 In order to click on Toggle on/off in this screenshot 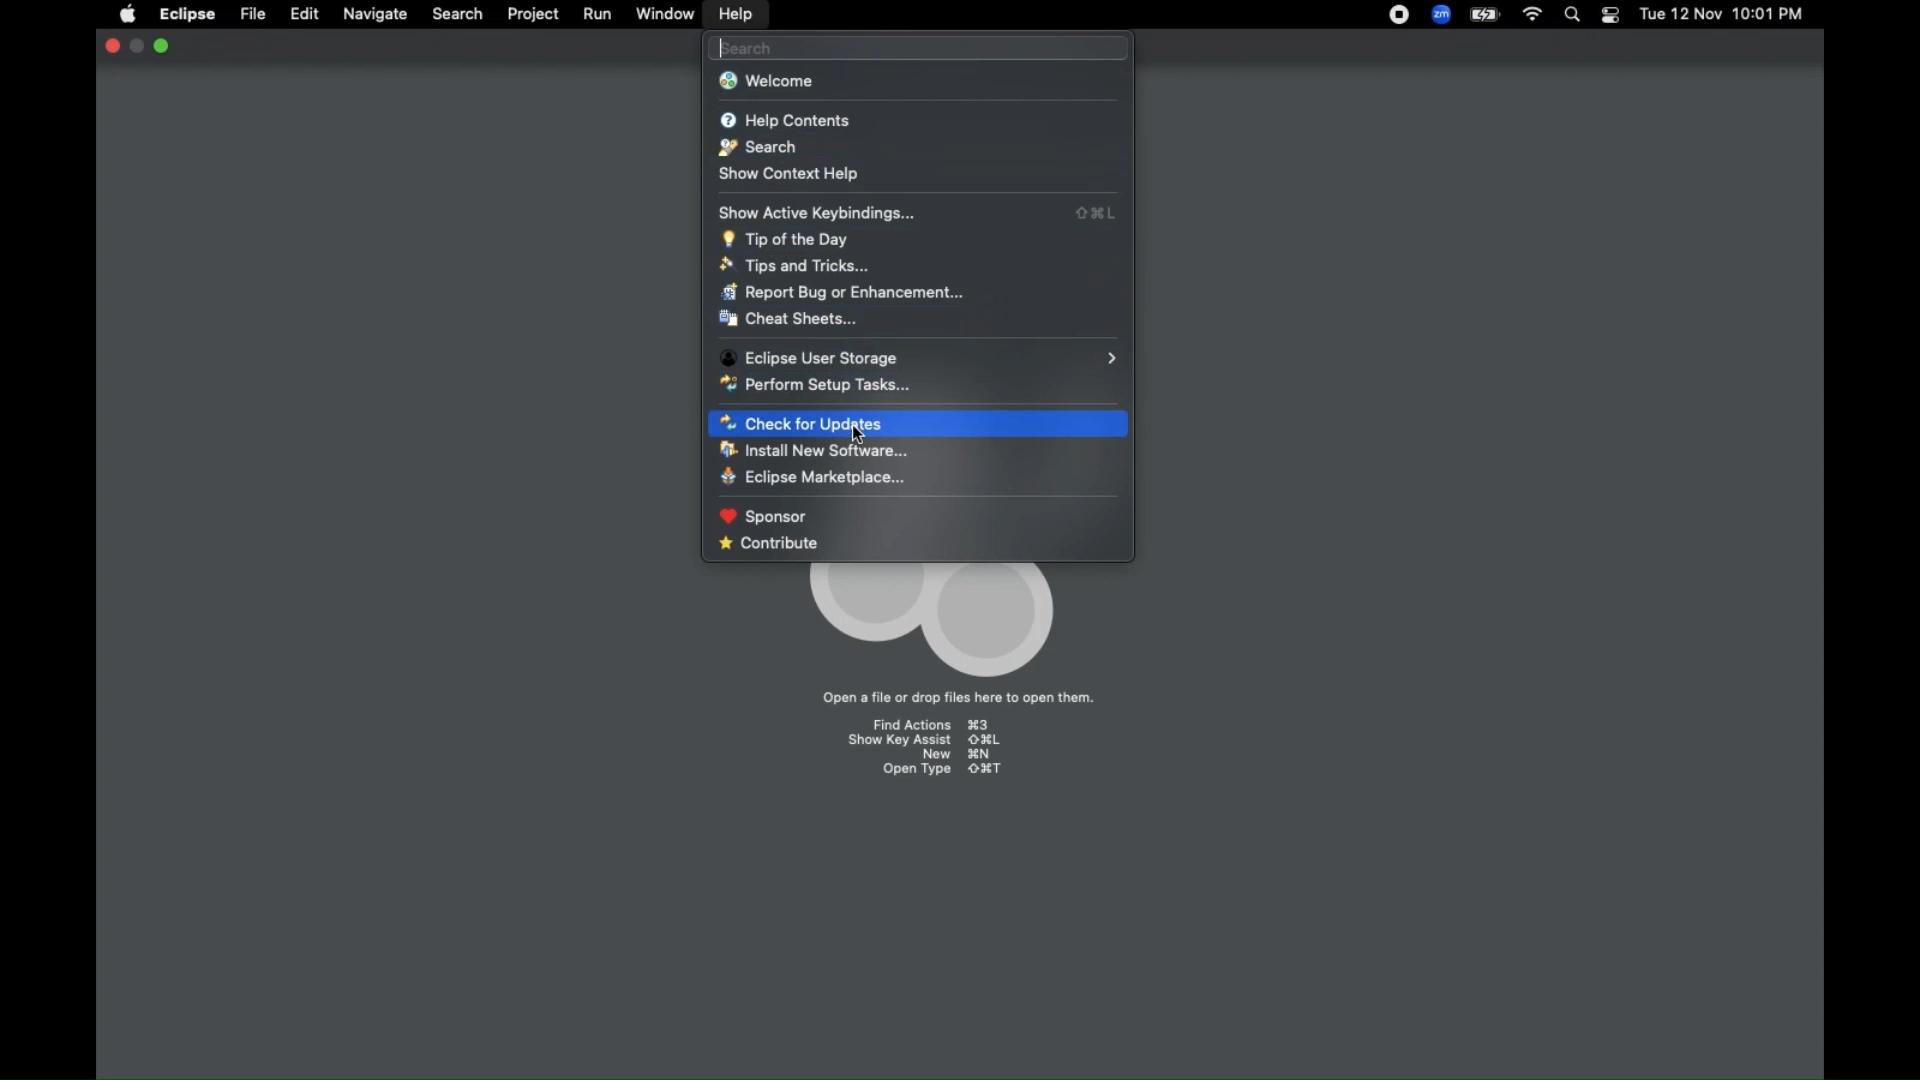, I will do `click(1609, 15)`.